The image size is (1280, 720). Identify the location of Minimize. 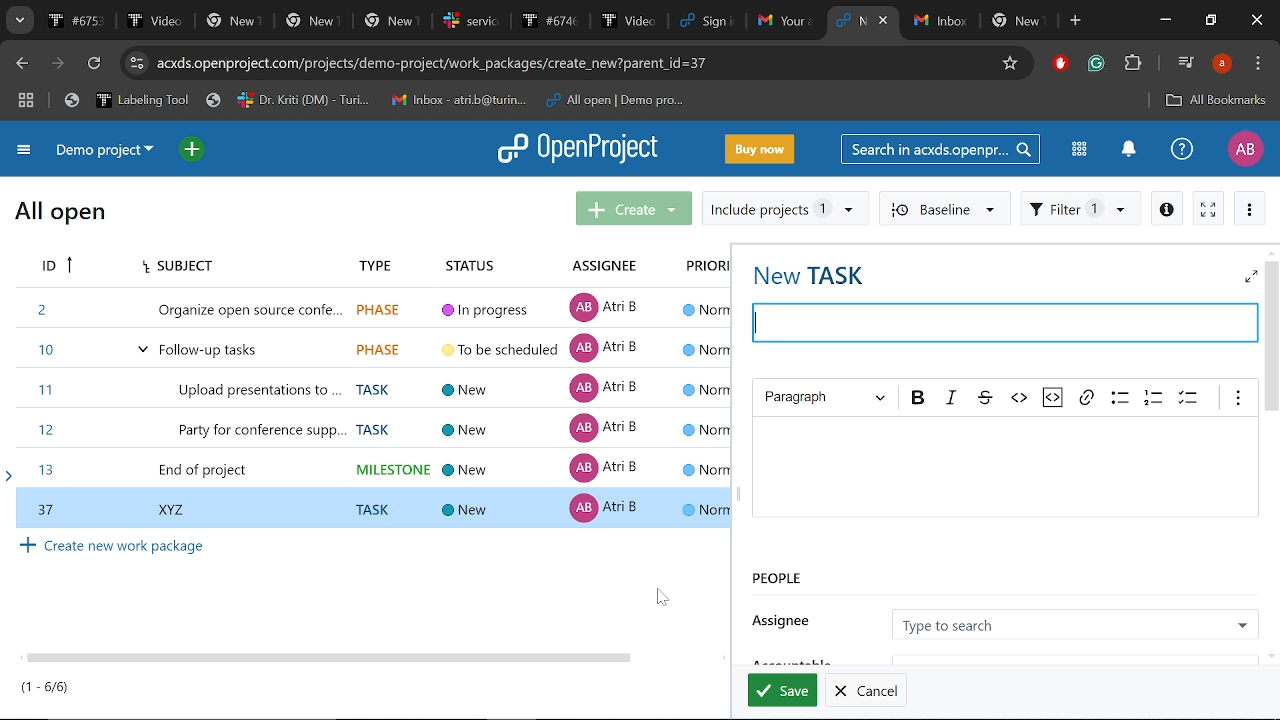
(1168, 20).